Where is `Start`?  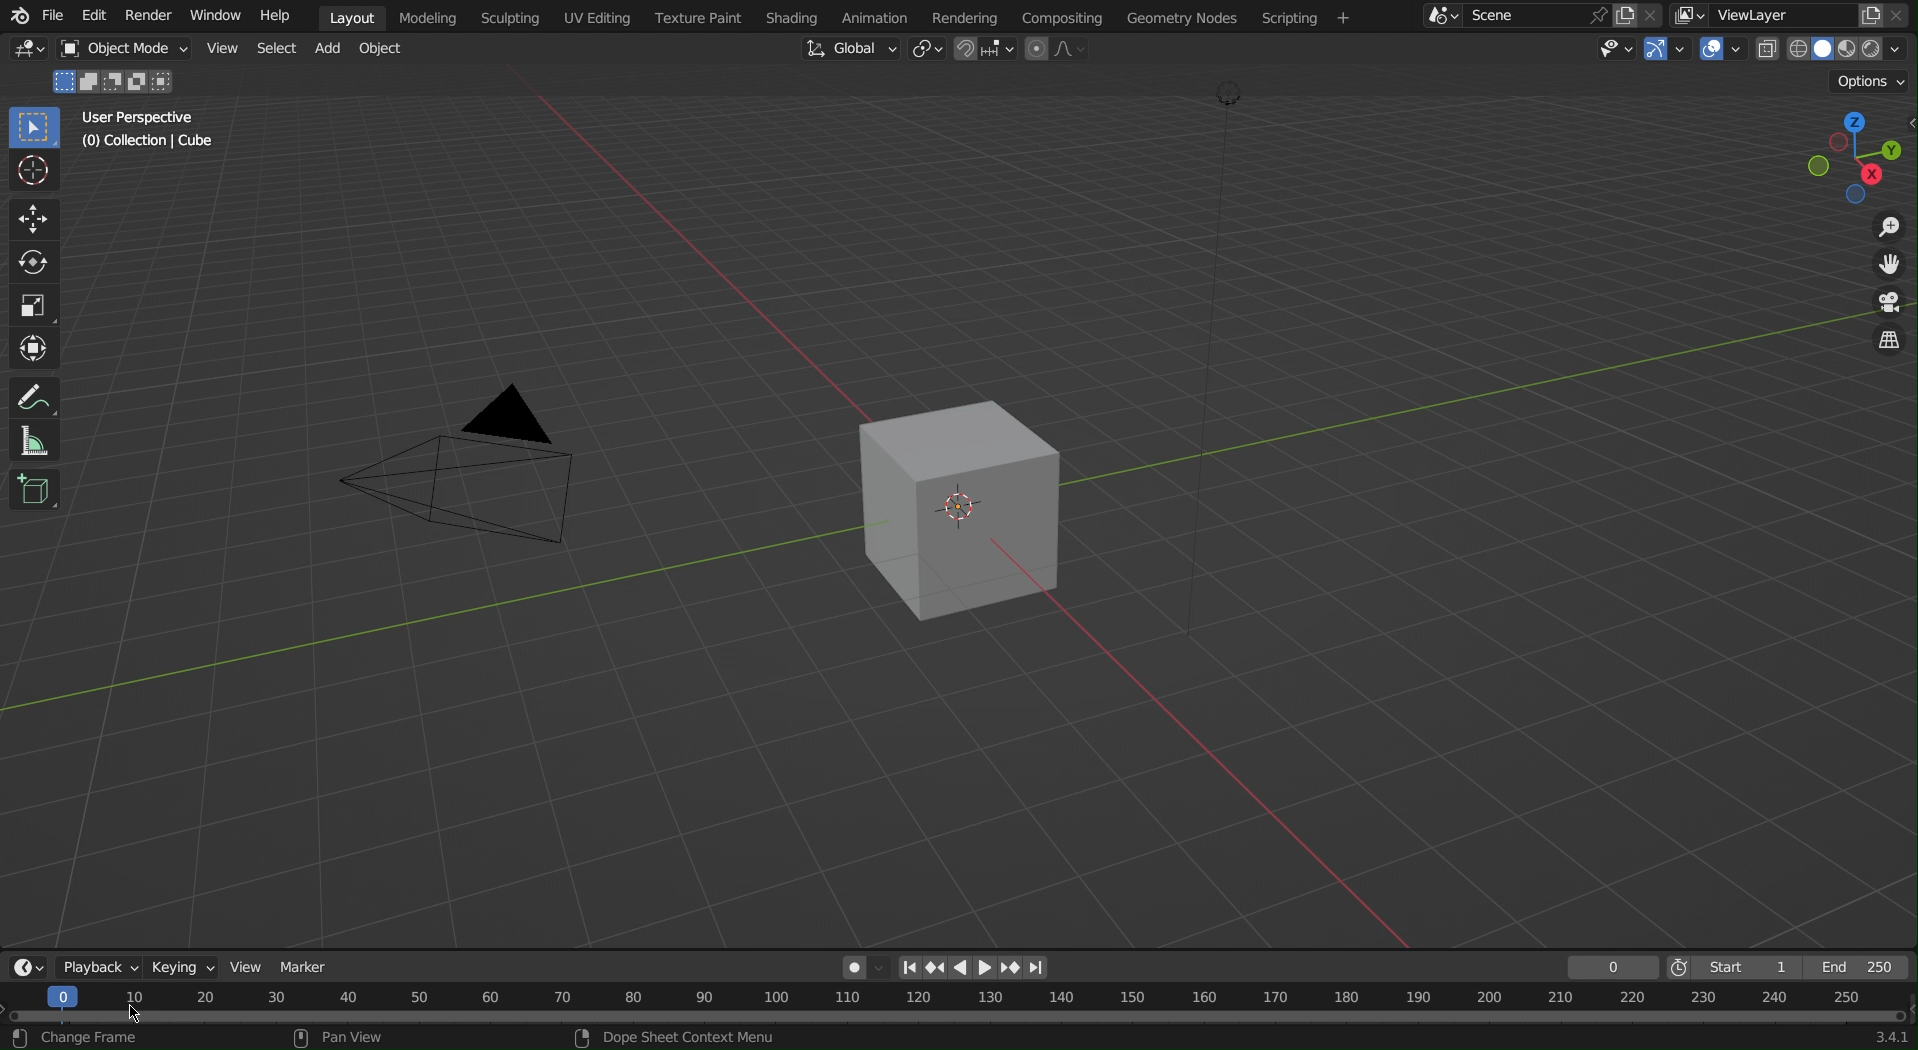
Start is located at coordinates (1738, 966).